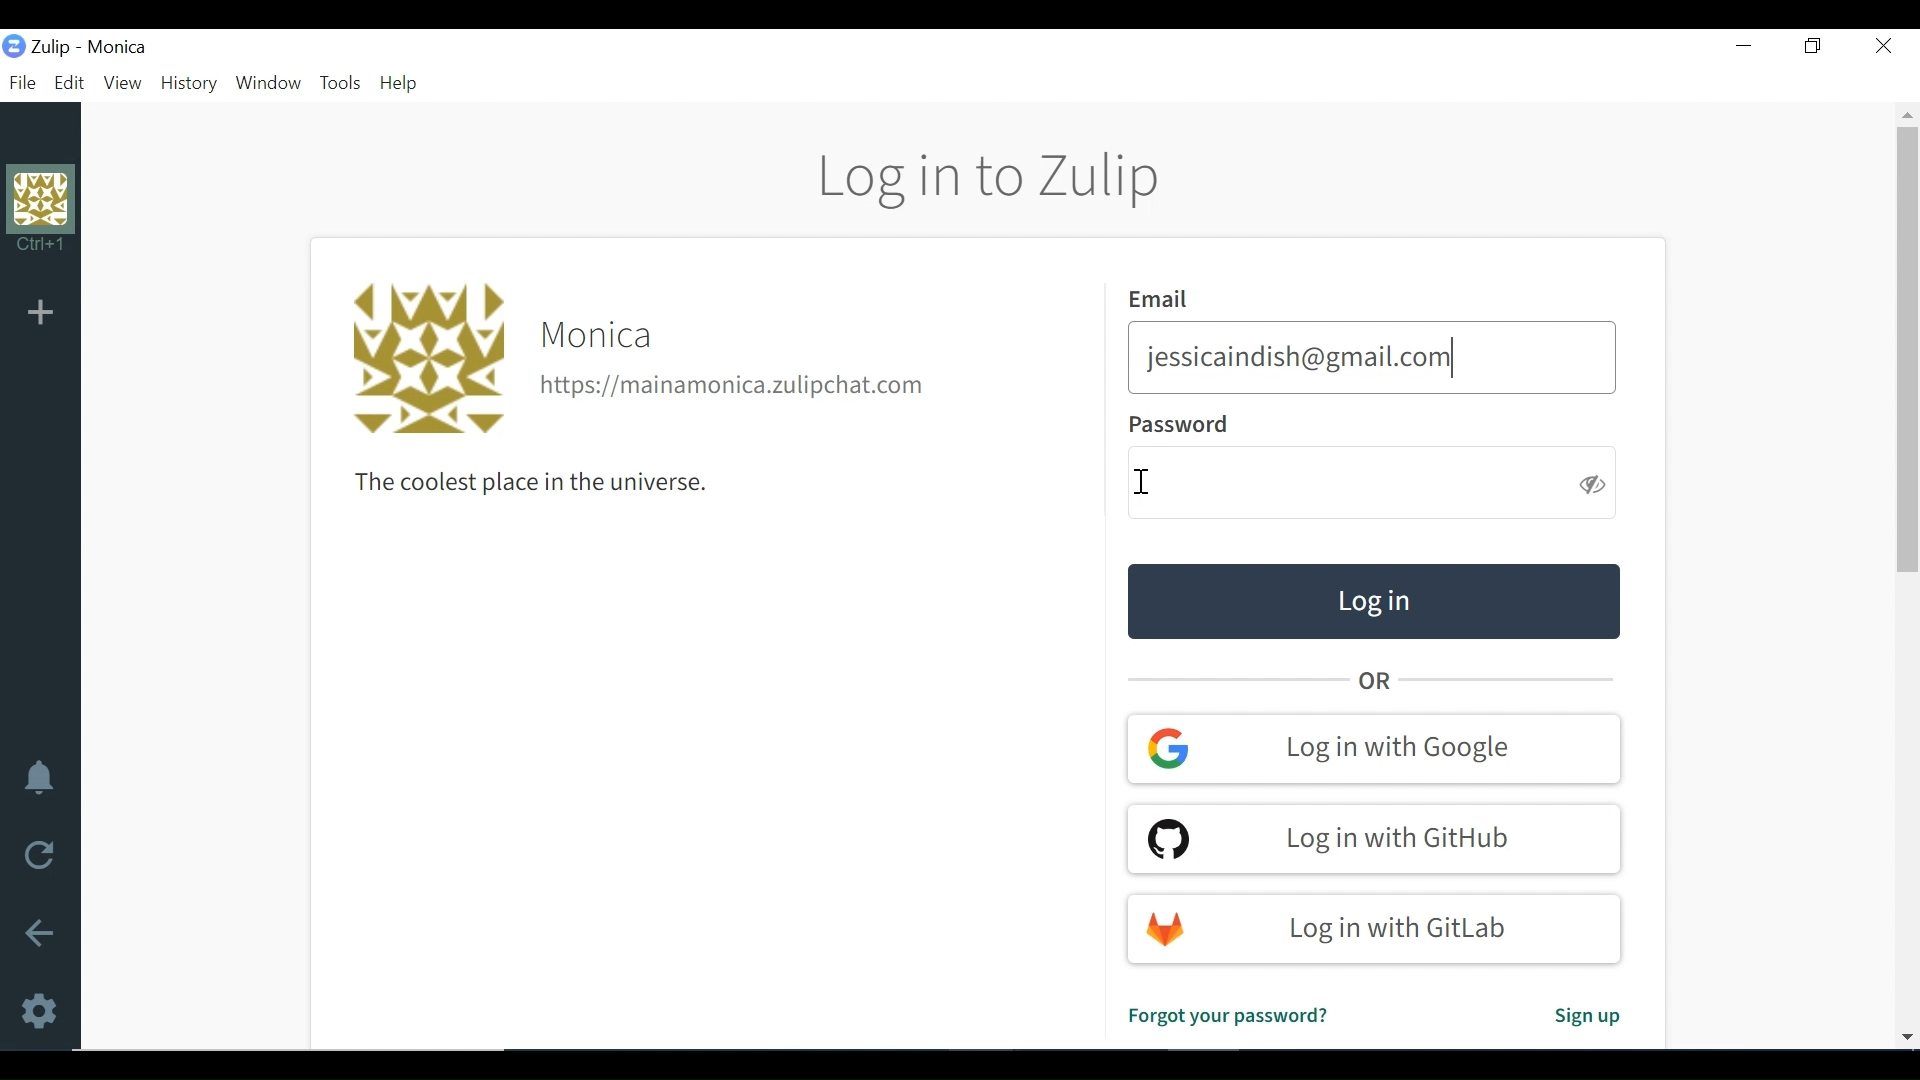  What do you see at coordinates (41, 215) in the screenshot?
I see `Profile` at bounding box center [41, 215].